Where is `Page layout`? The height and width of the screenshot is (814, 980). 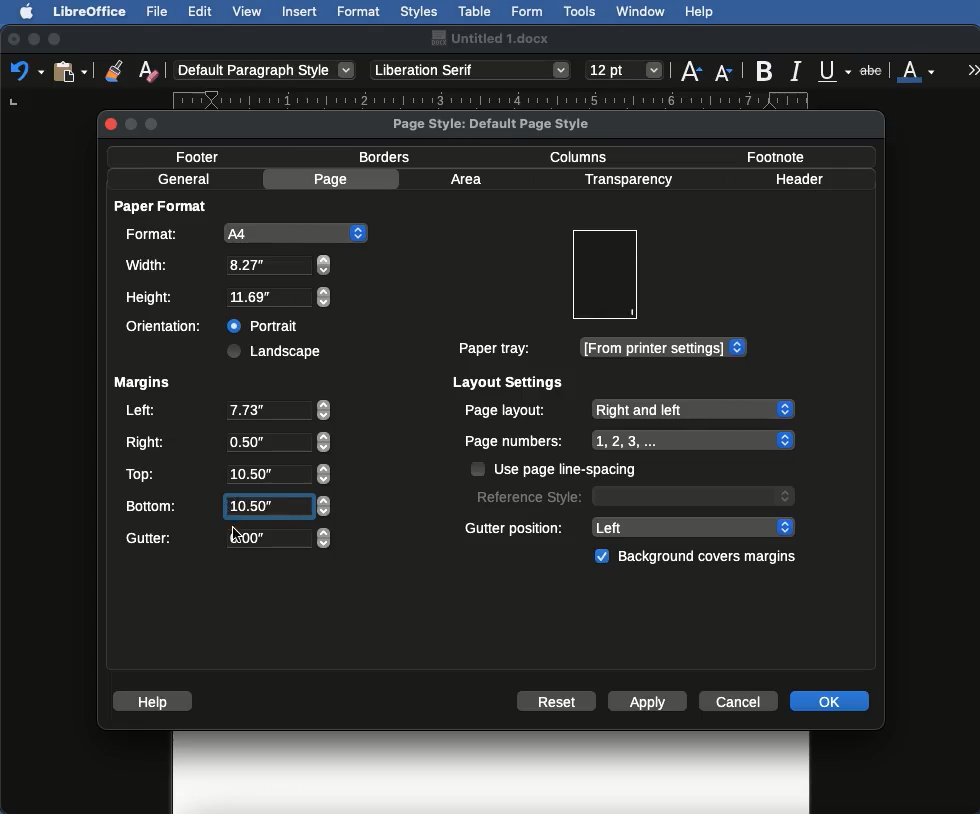
Page layout is located at coordinates (628, 409).